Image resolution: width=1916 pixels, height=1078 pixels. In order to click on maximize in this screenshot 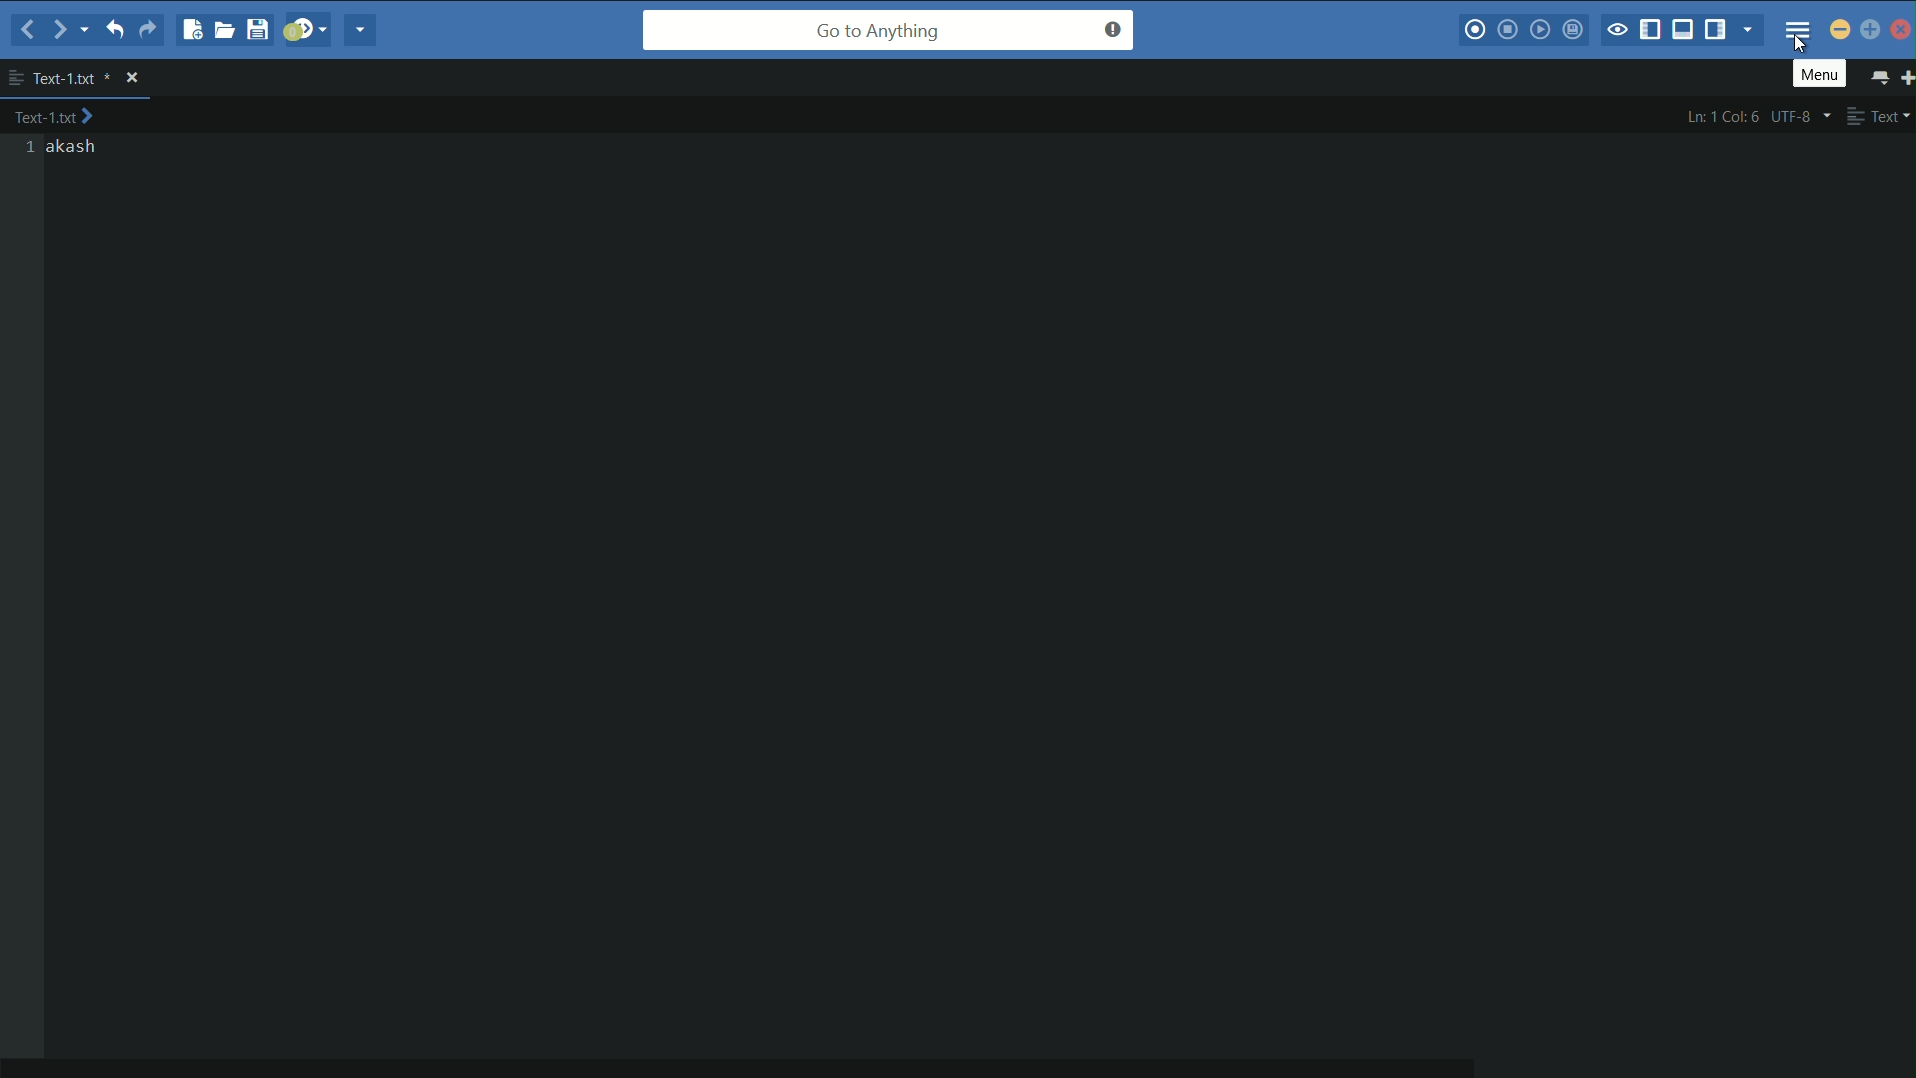, I will do `click(1871, 31)`.